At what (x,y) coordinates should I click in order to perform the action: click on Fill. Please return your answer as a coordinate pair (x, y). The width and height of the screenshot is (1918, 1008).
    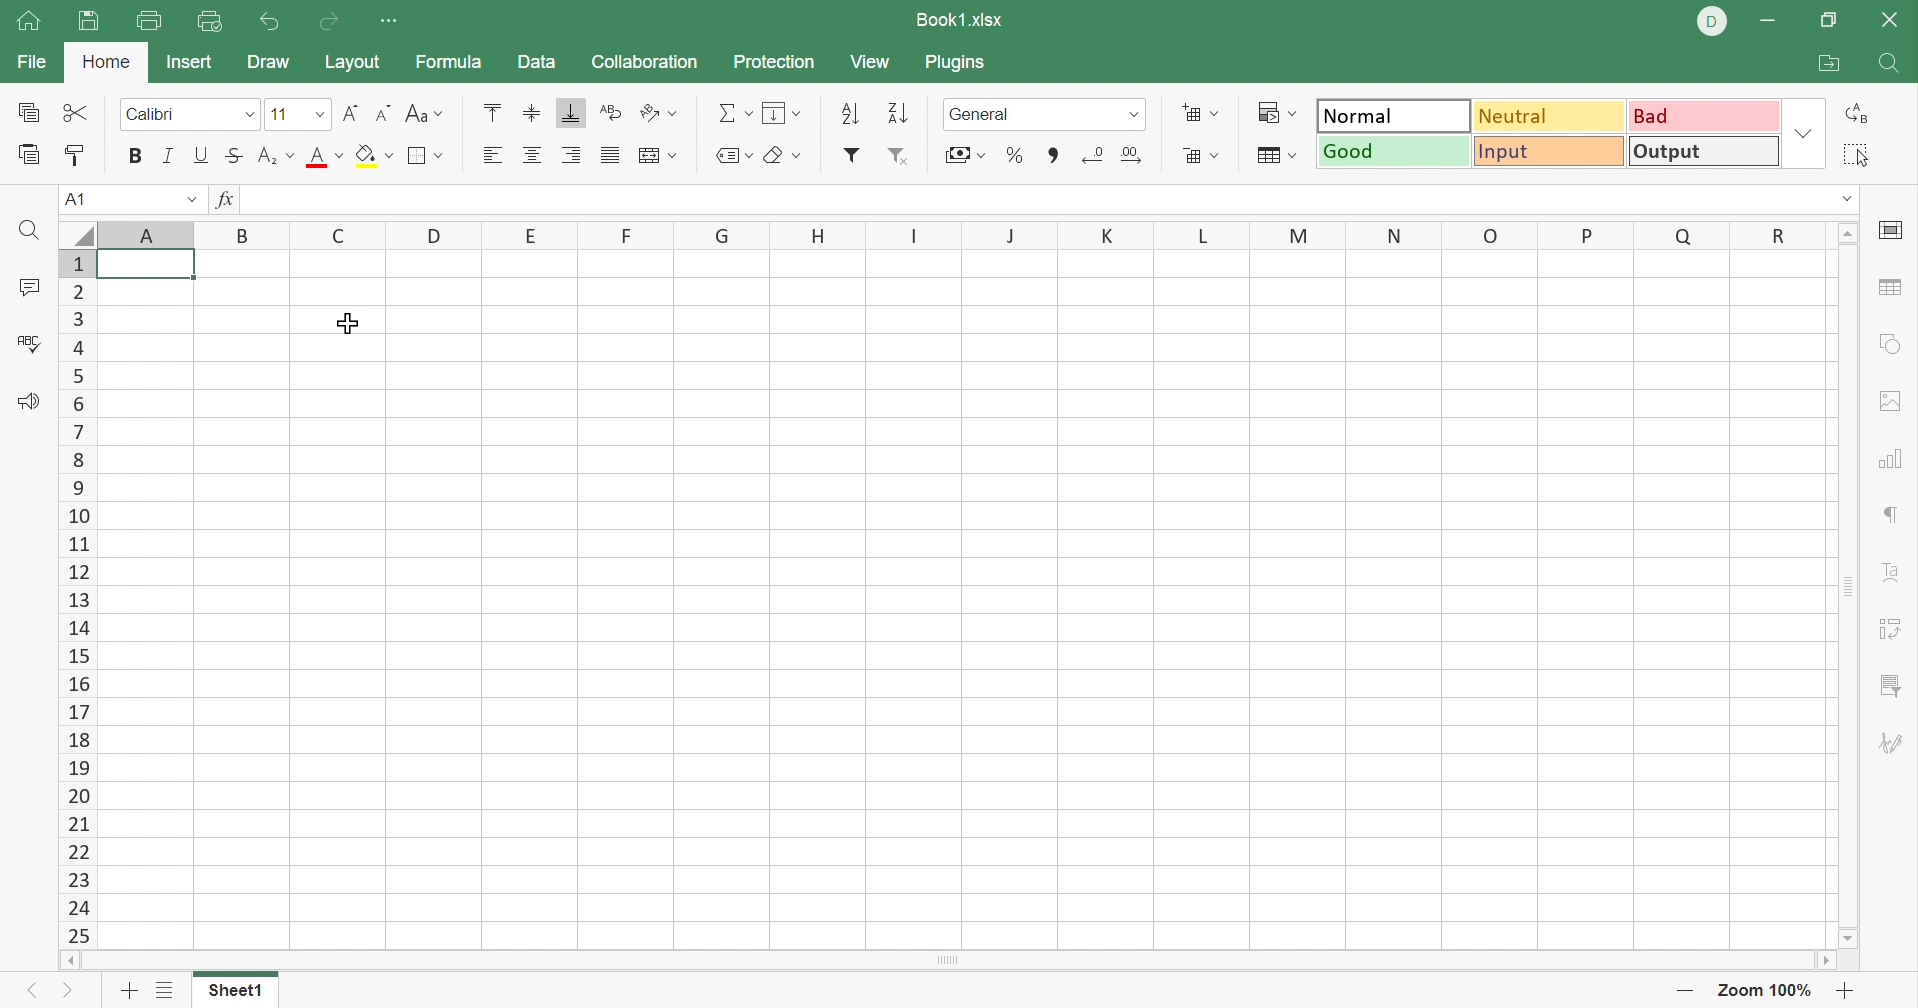
    Looking at the image, I should click on (781, 114).